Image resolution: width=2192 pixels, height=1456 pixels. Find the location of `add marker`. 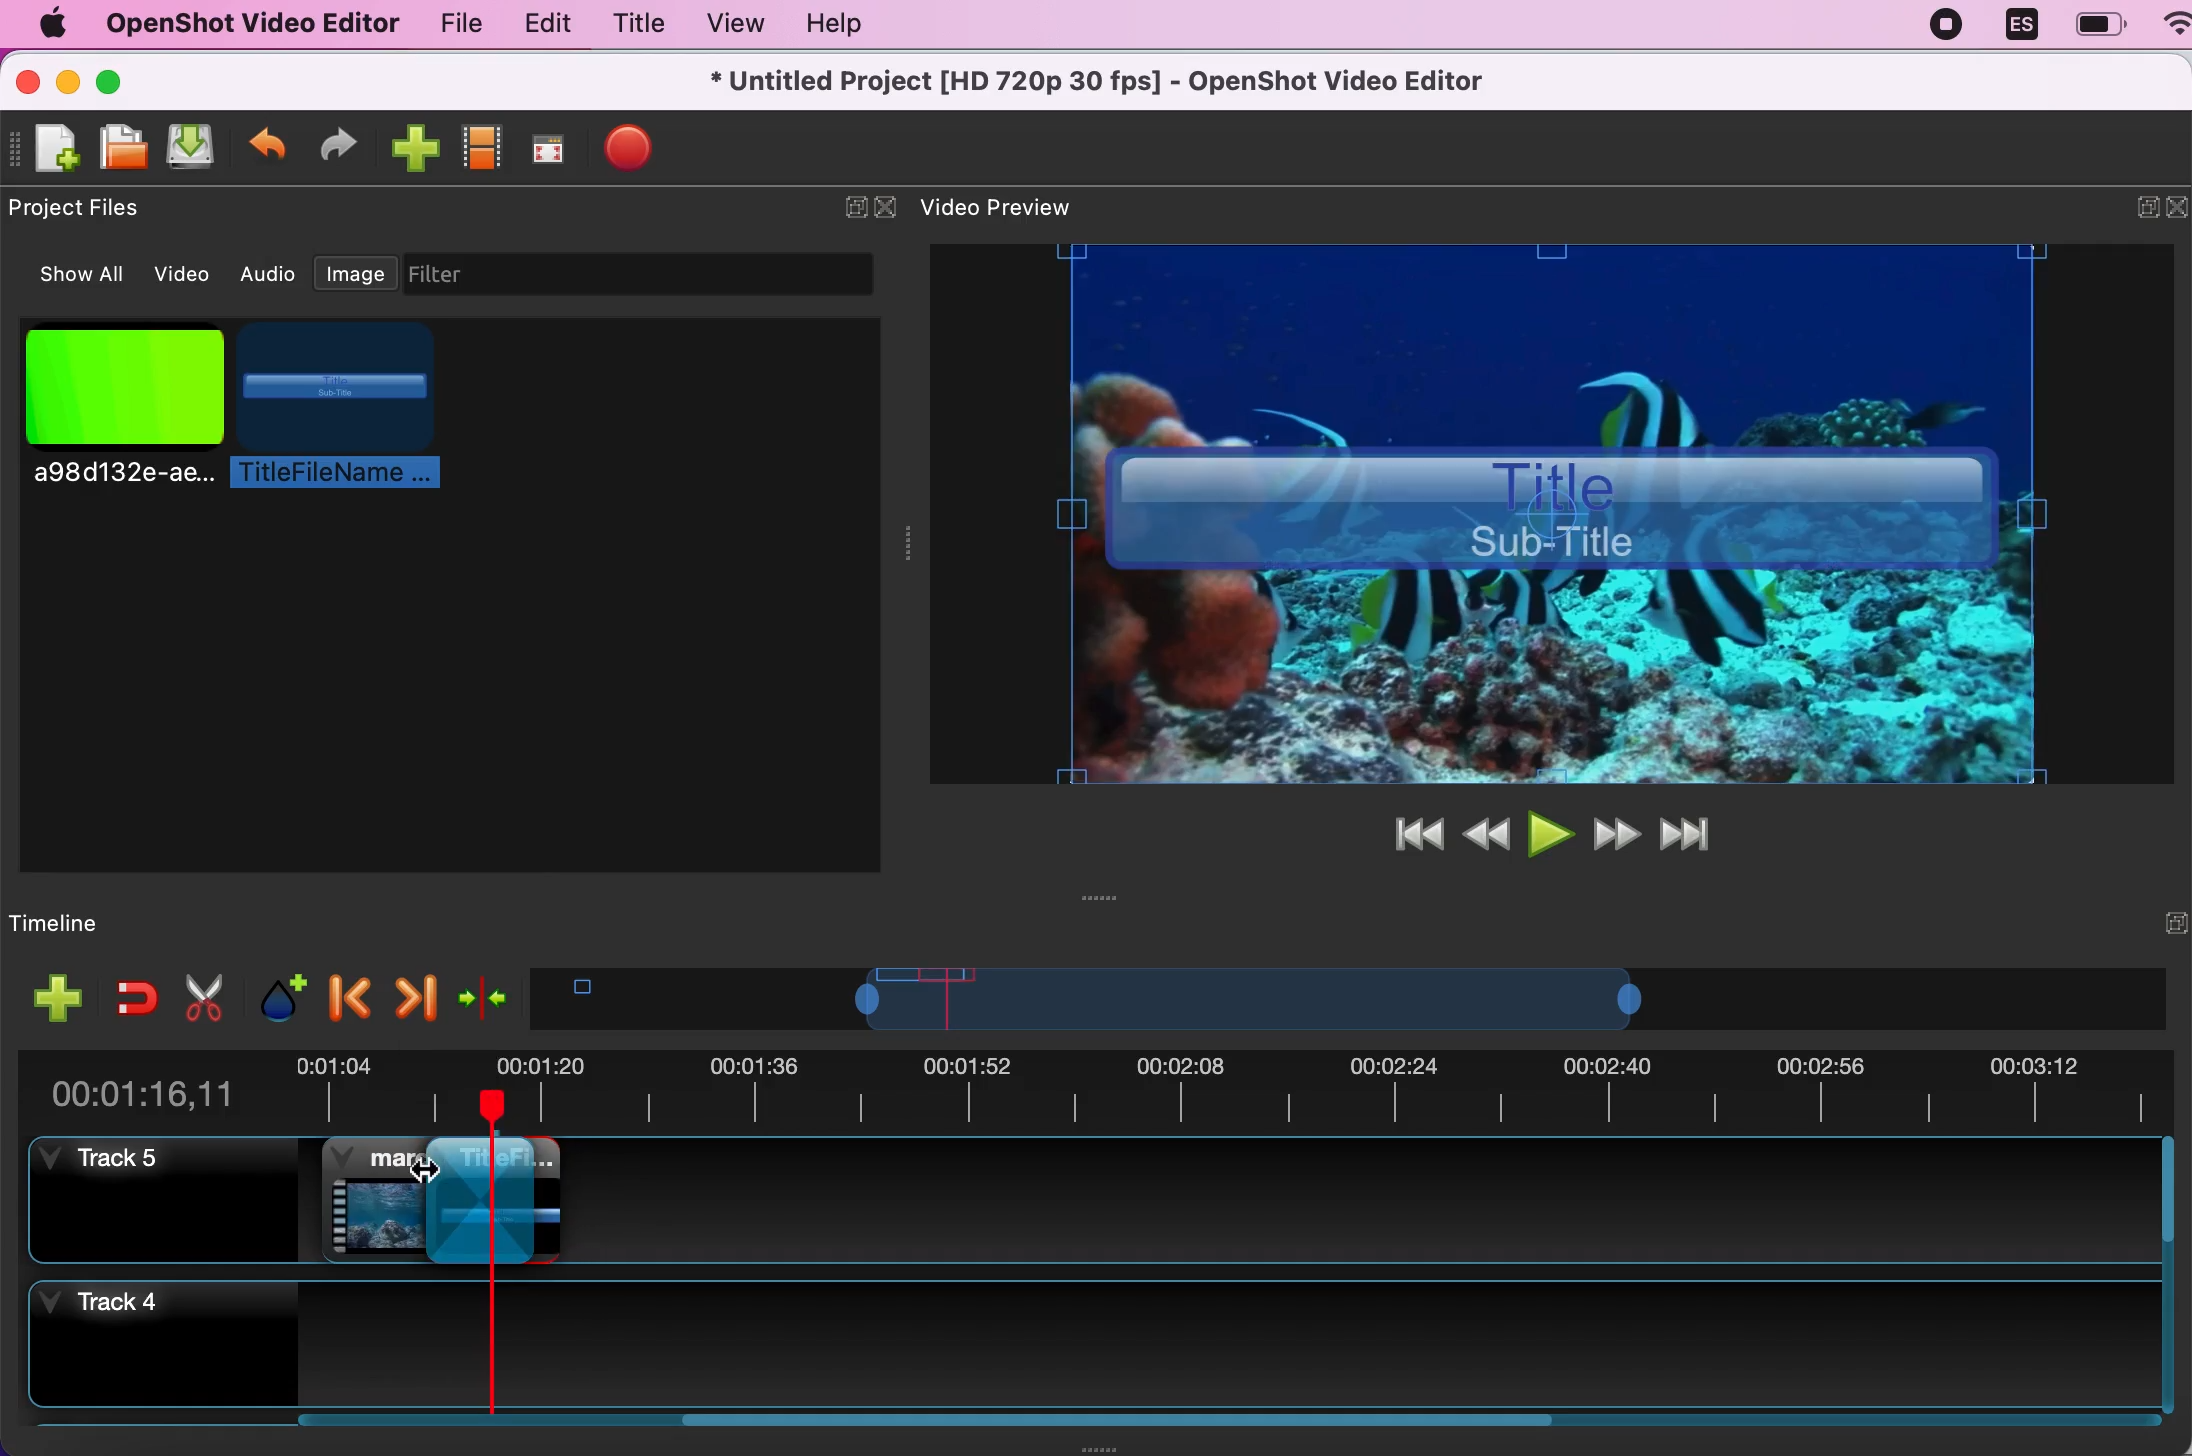

add marker is located at coordinates (274, 995).